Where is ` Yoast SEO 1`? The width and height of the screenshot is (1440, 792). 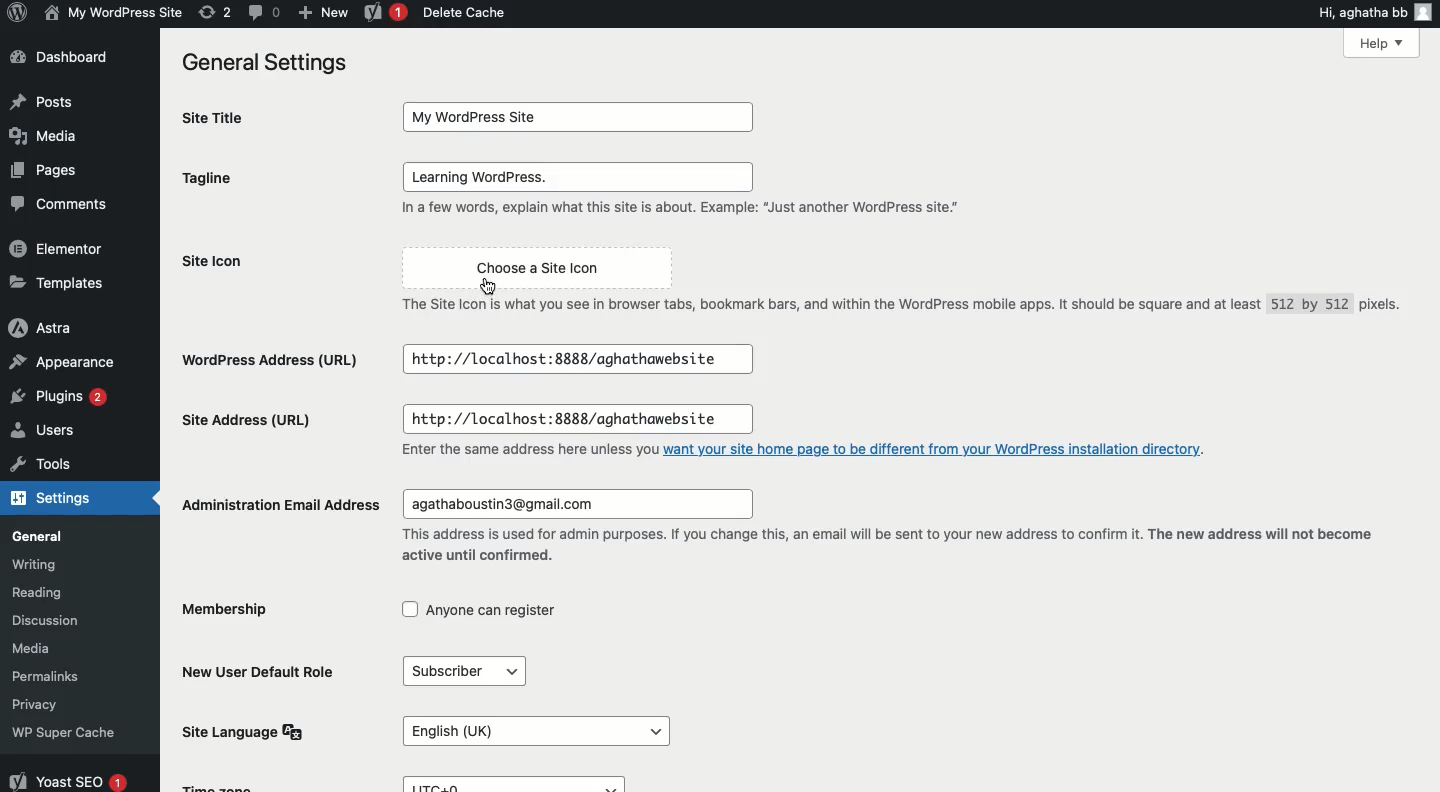
 Yoast SEO 1 is located at coordinates (67, 777).